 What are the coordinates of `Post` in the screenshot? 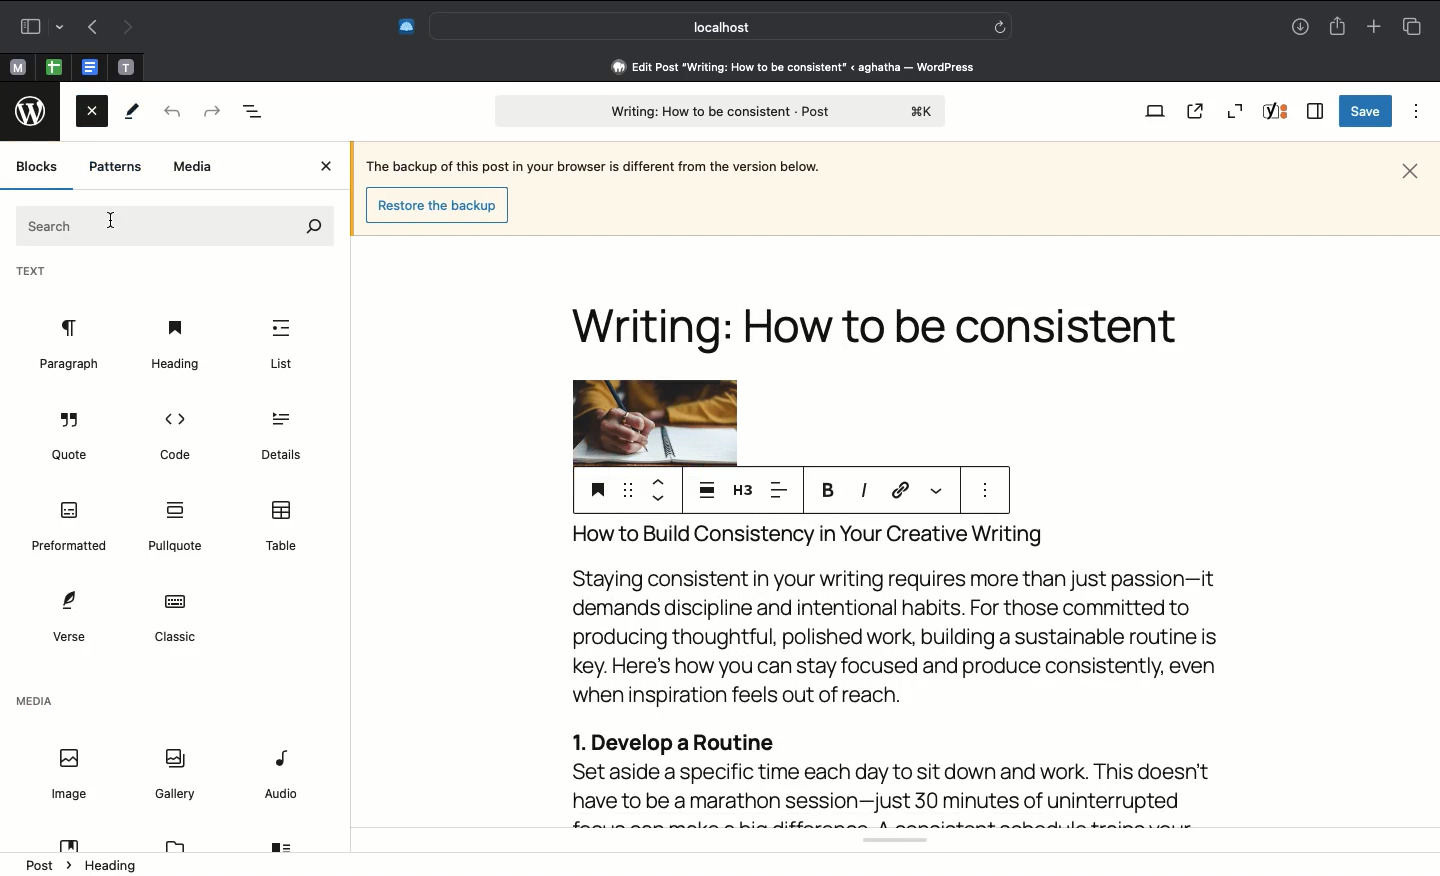 It's located at (716, 111).